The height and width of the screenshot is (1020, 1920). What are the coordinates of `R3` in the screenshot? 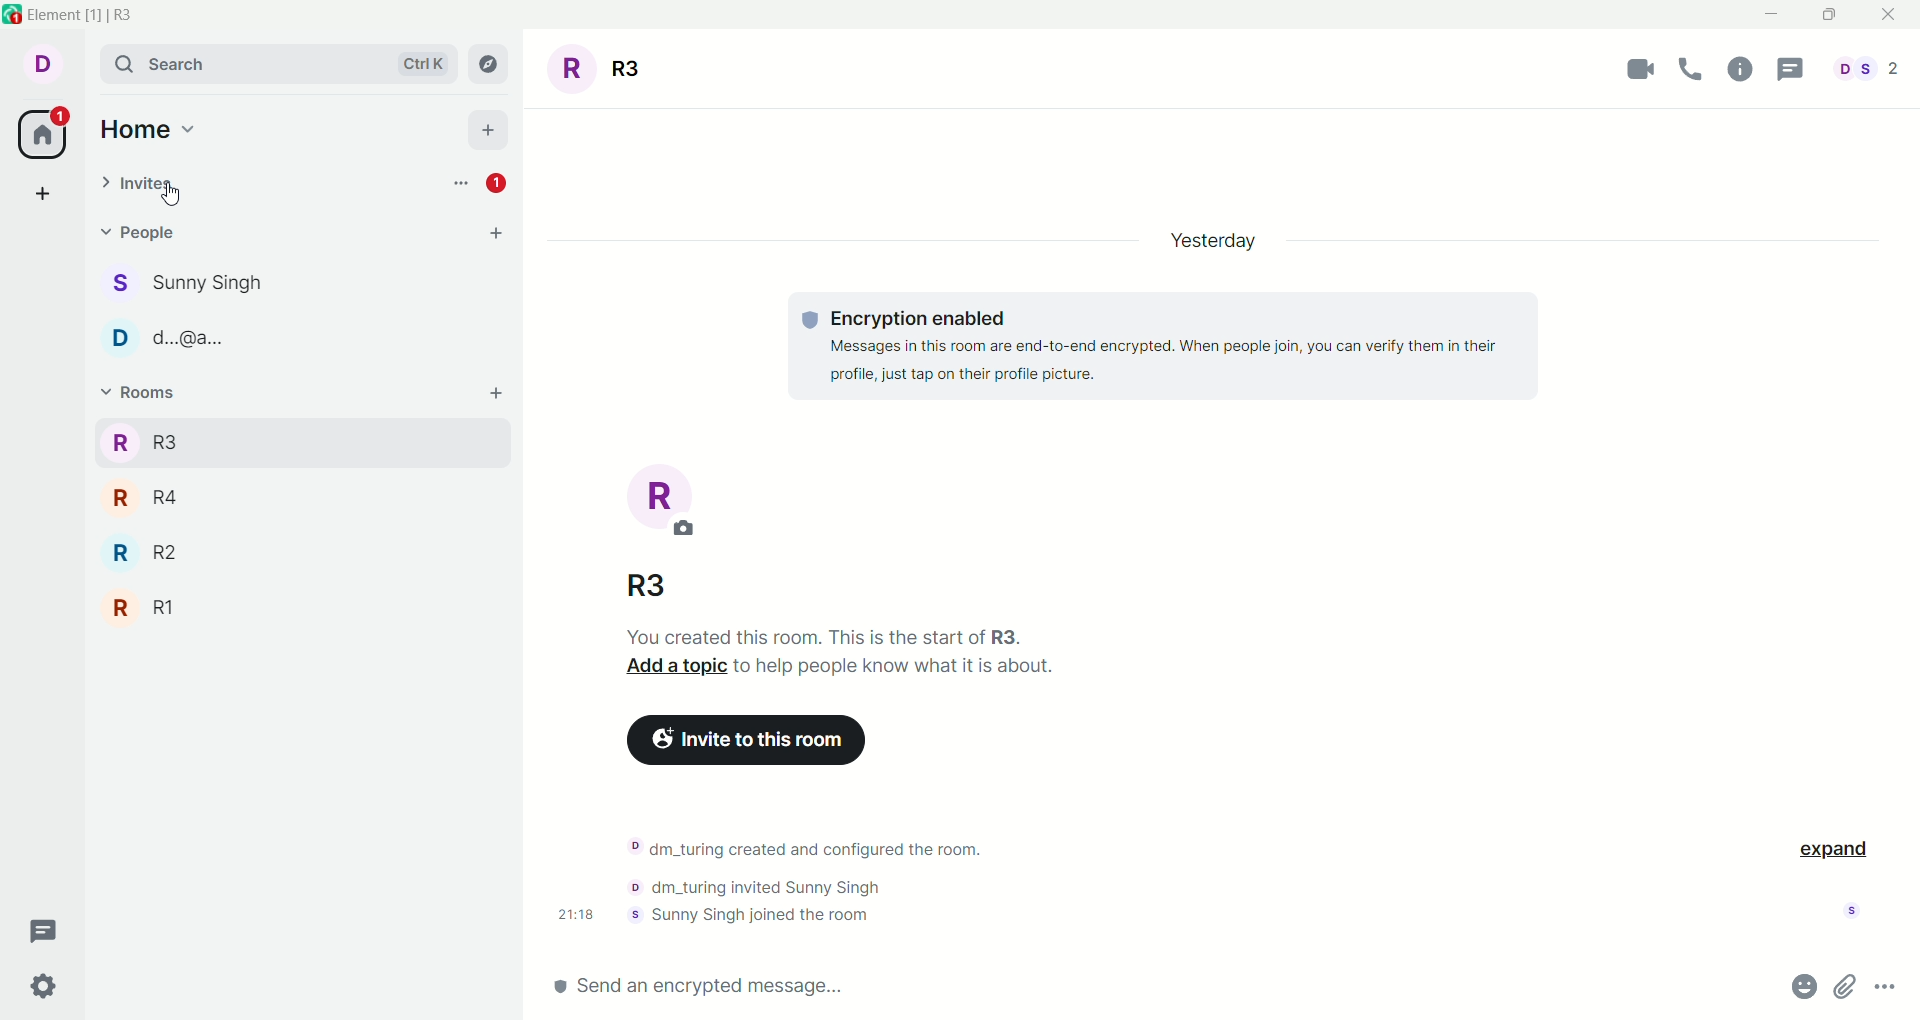 It's located at (648, 586).